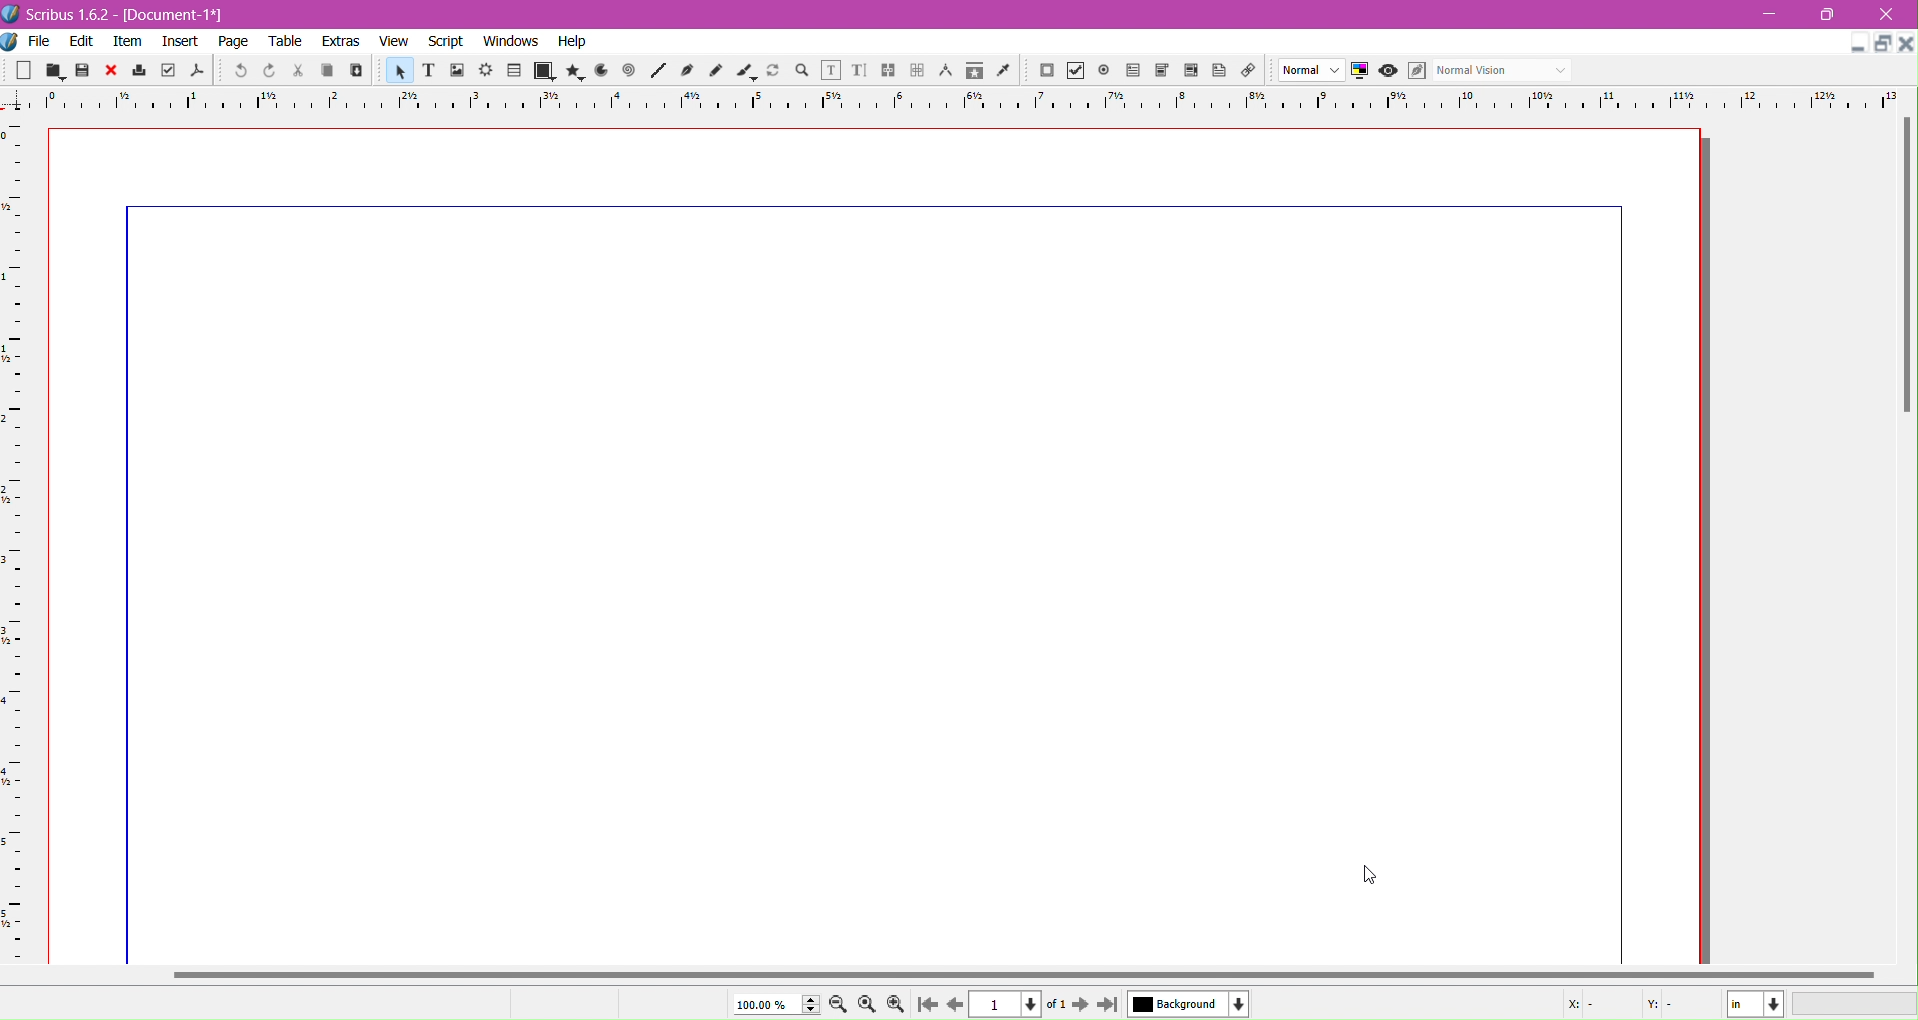  Describe the element at coordinates (840, 1006) in the screenshot. I see `zoom out` at that location.